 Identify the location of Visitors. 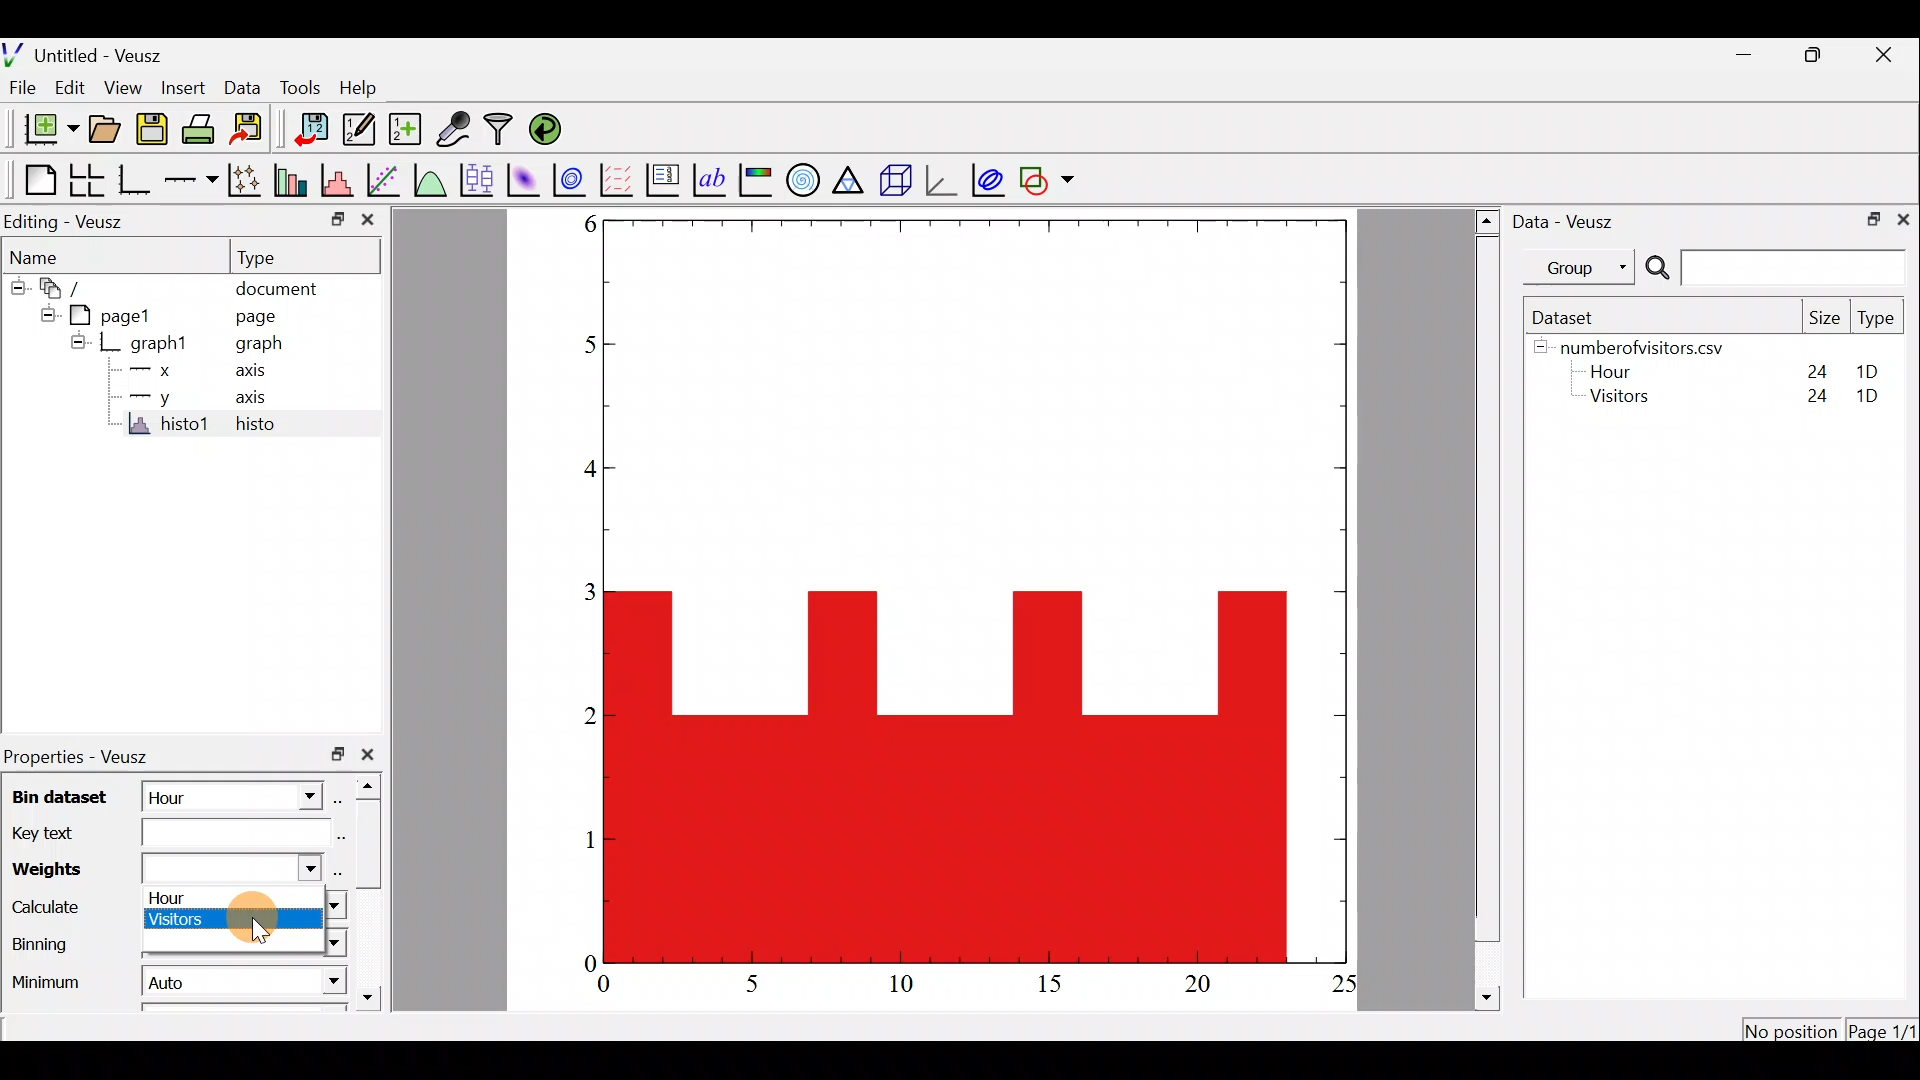
(185, 922).